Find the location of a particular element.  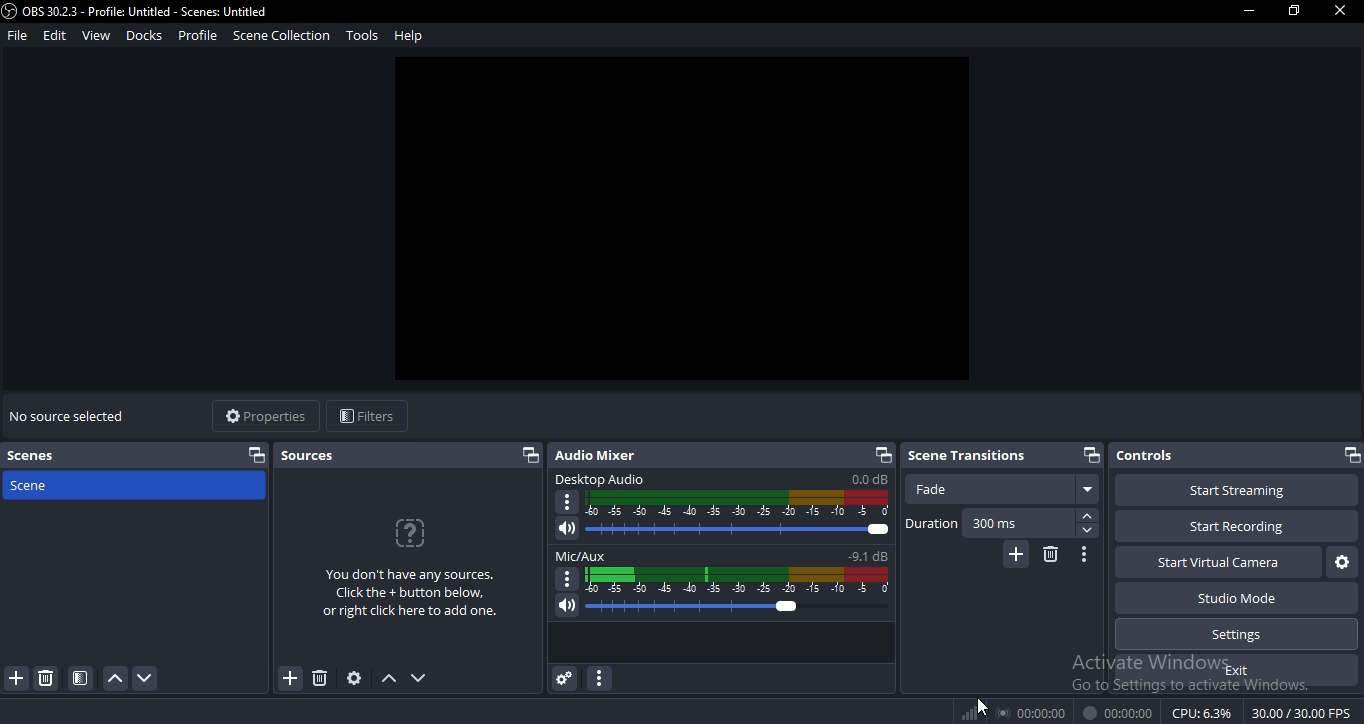

 is located at coordinates (568, 503).